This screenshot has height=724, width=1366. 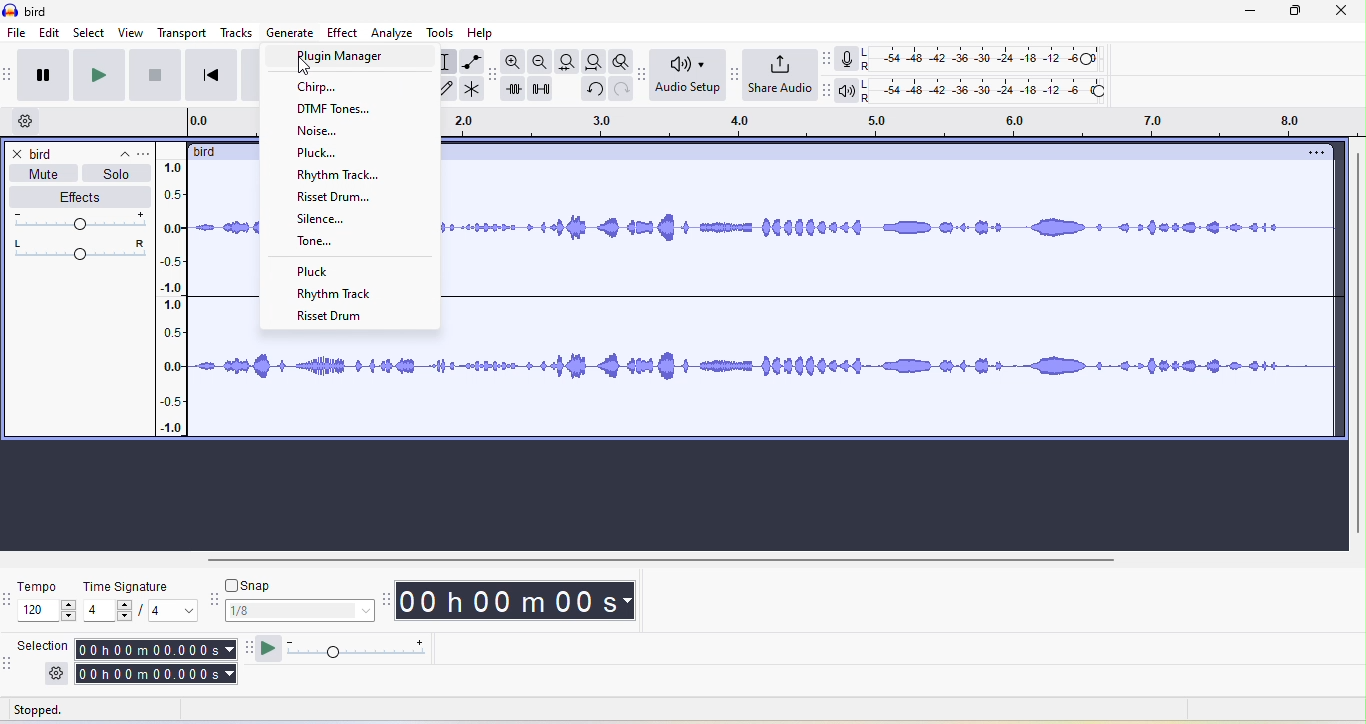 I want to click on analyze, so click(x=397, y=34).